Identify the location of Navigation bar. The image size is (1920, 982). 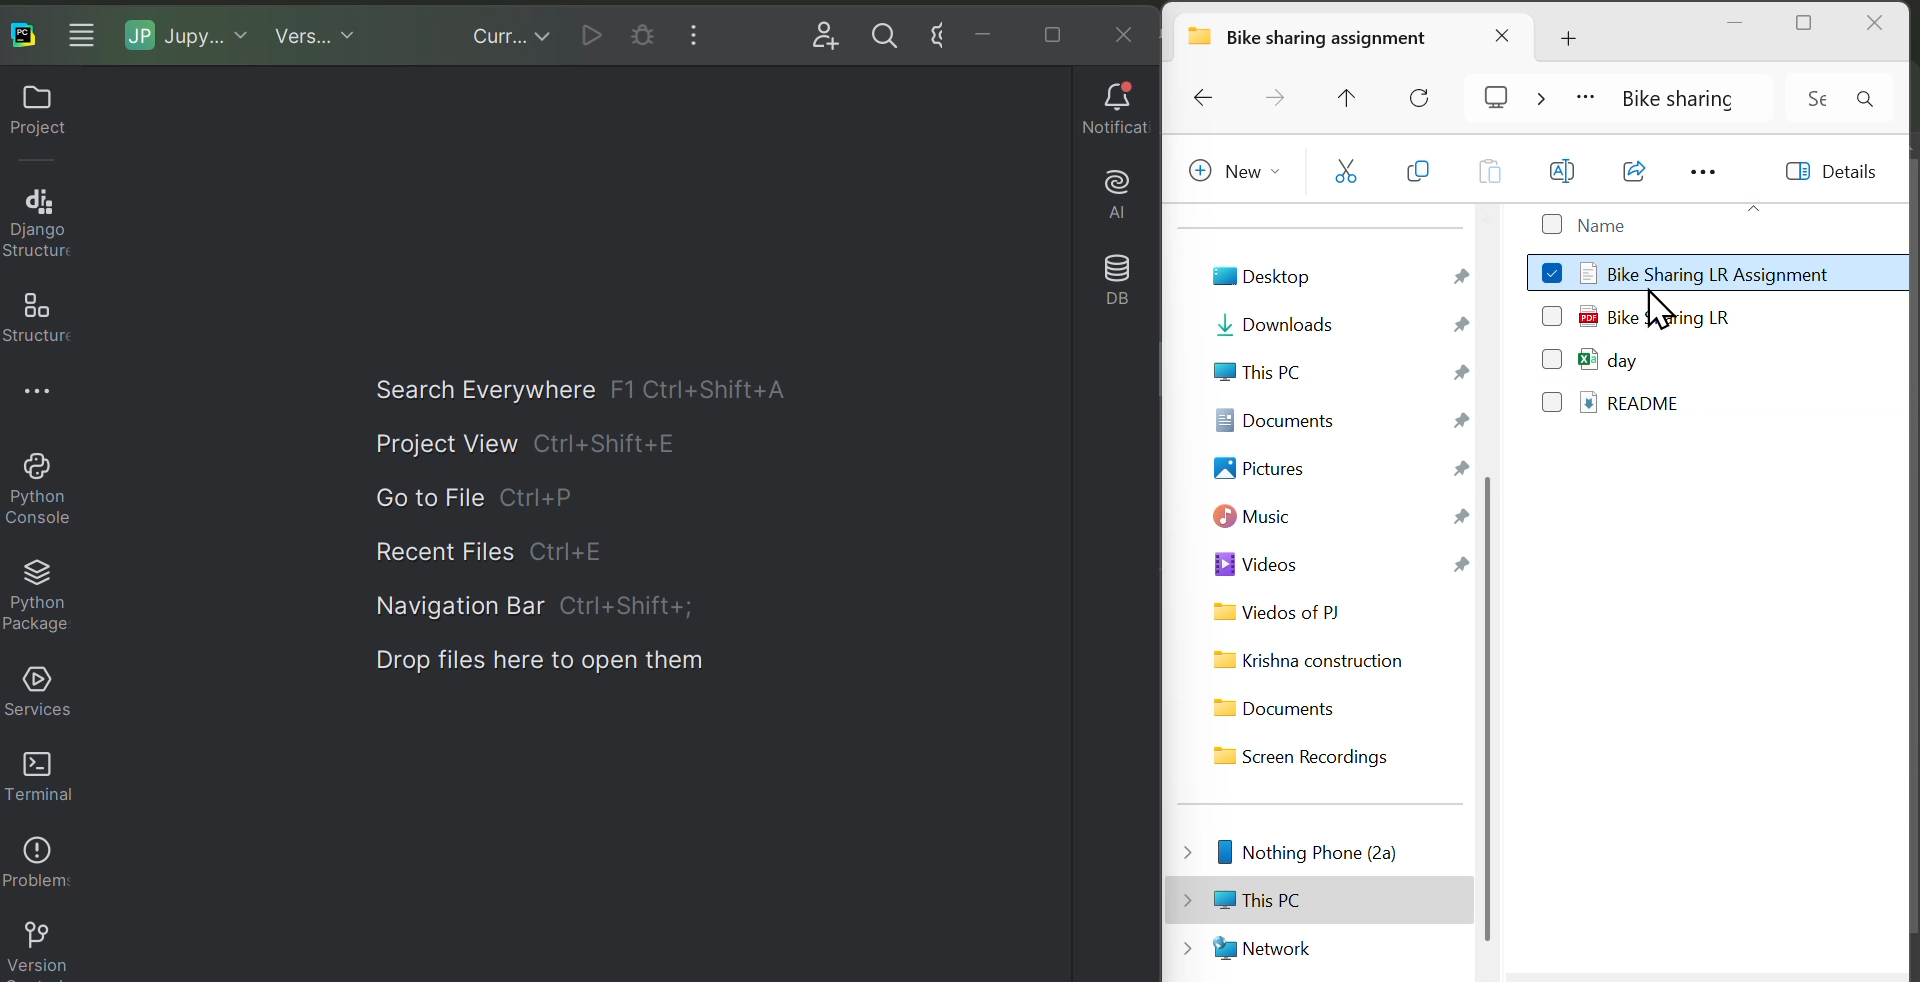
(584, 608).